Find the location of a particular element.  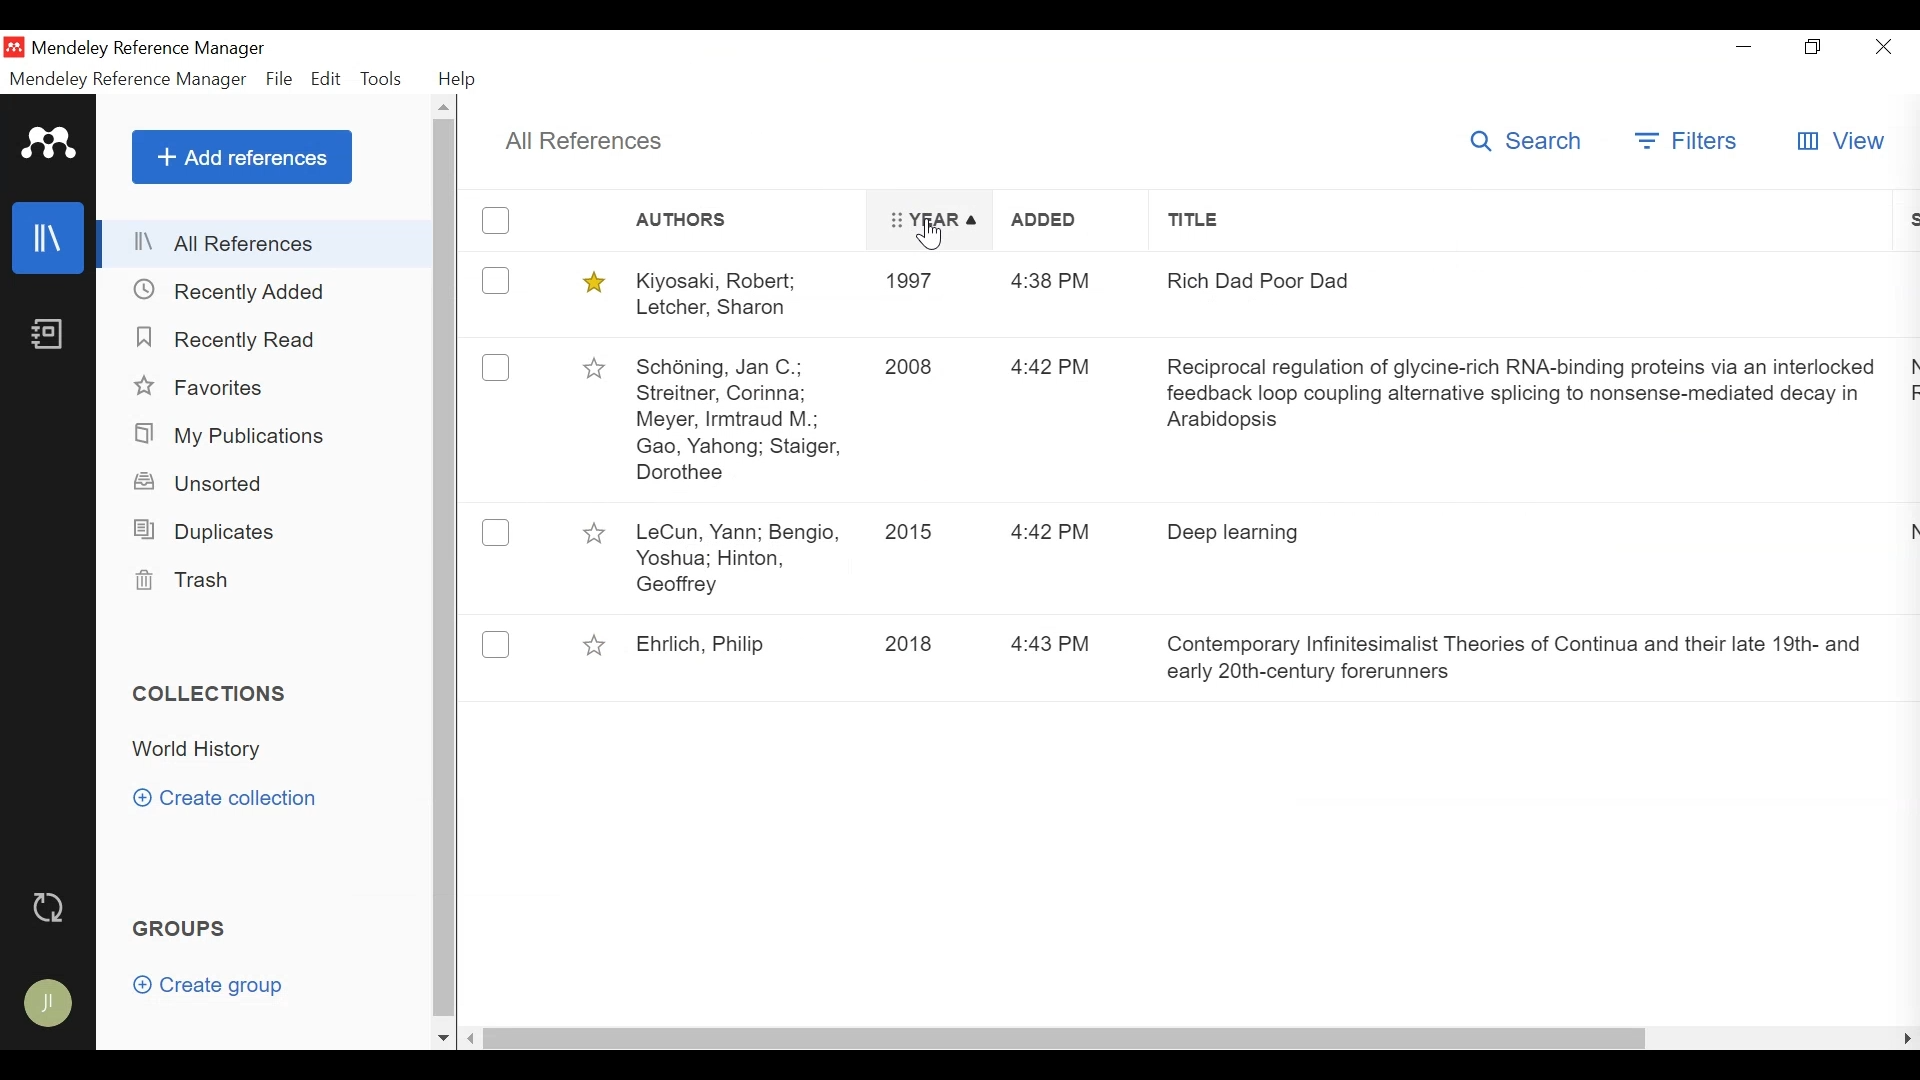

(un)Select Favorites is located at coordinates (593, 645).